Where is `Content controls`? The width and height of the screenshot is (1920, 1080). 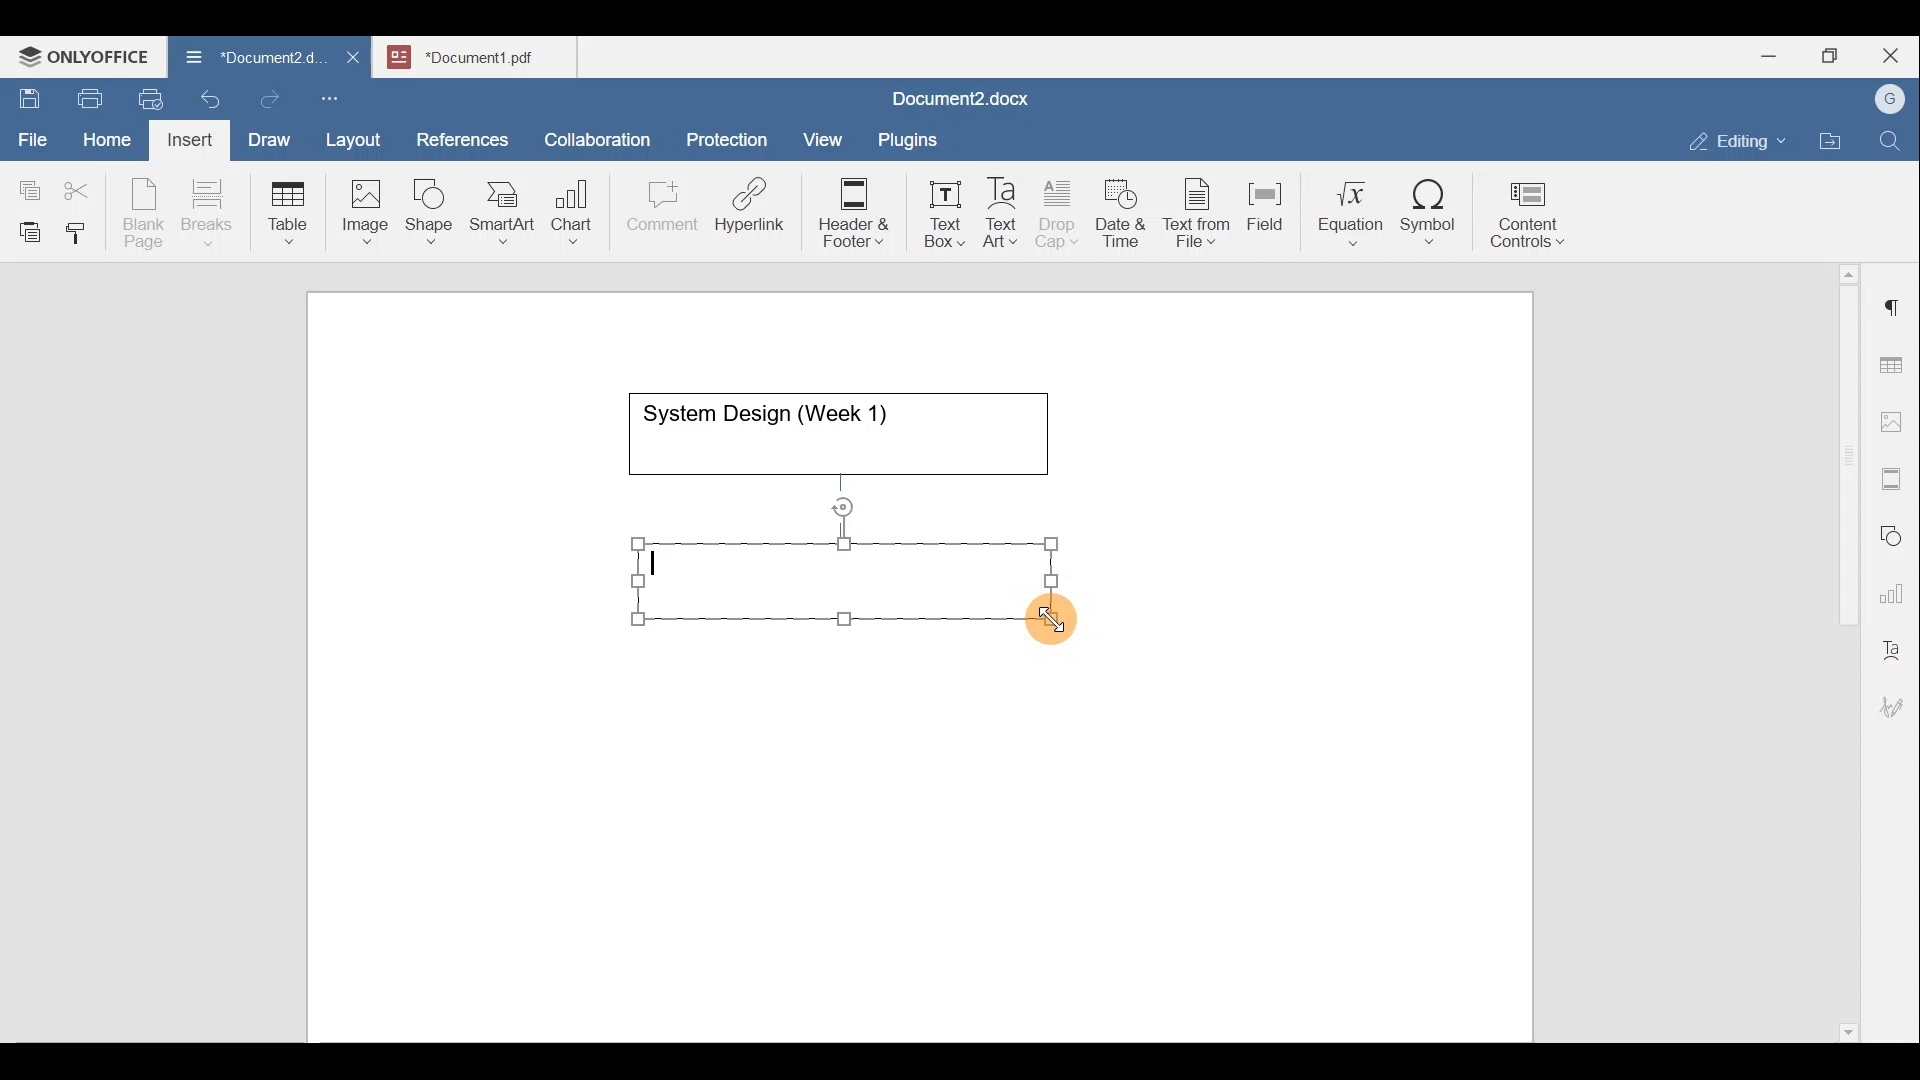 Content controls is located at coordinates (1531, 221).